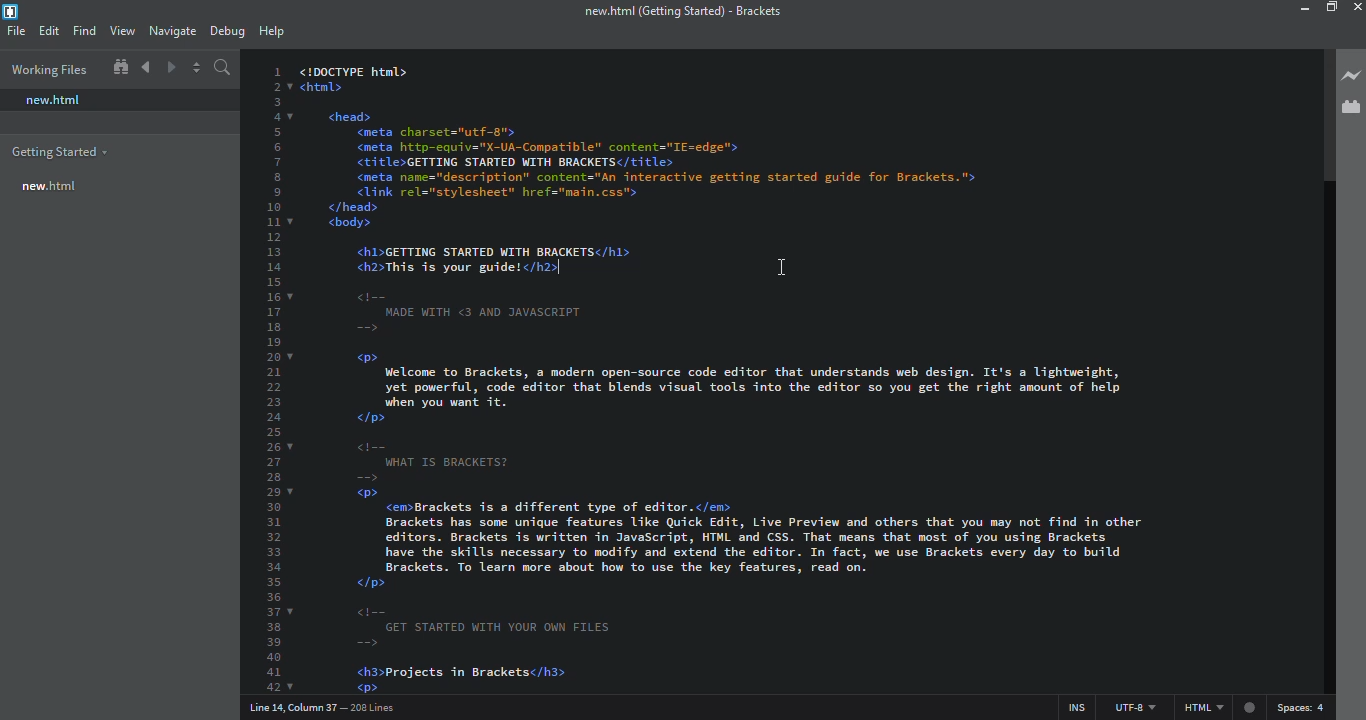 The height and width of the screenshot is (720, 1366). I want to click on minimize, so click(1286, 9).